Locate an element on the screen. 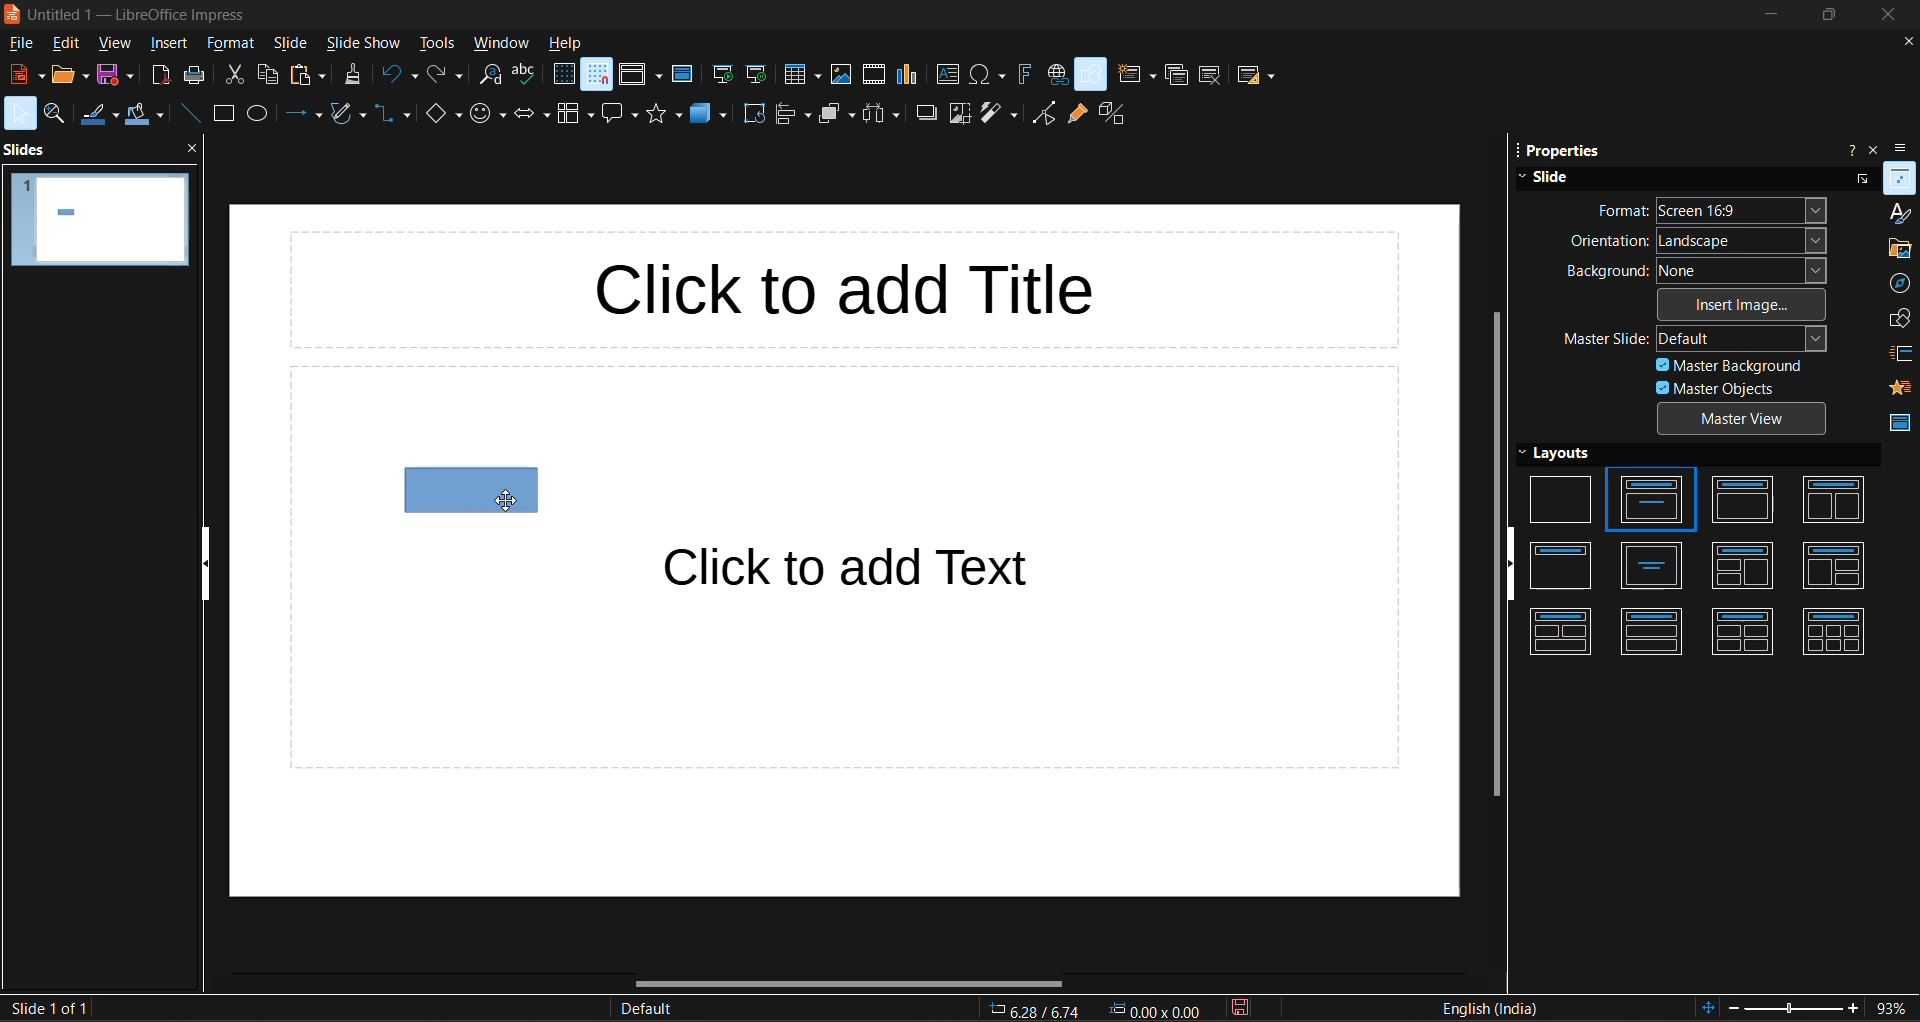  new slide is located at coordinates (1137, 72).